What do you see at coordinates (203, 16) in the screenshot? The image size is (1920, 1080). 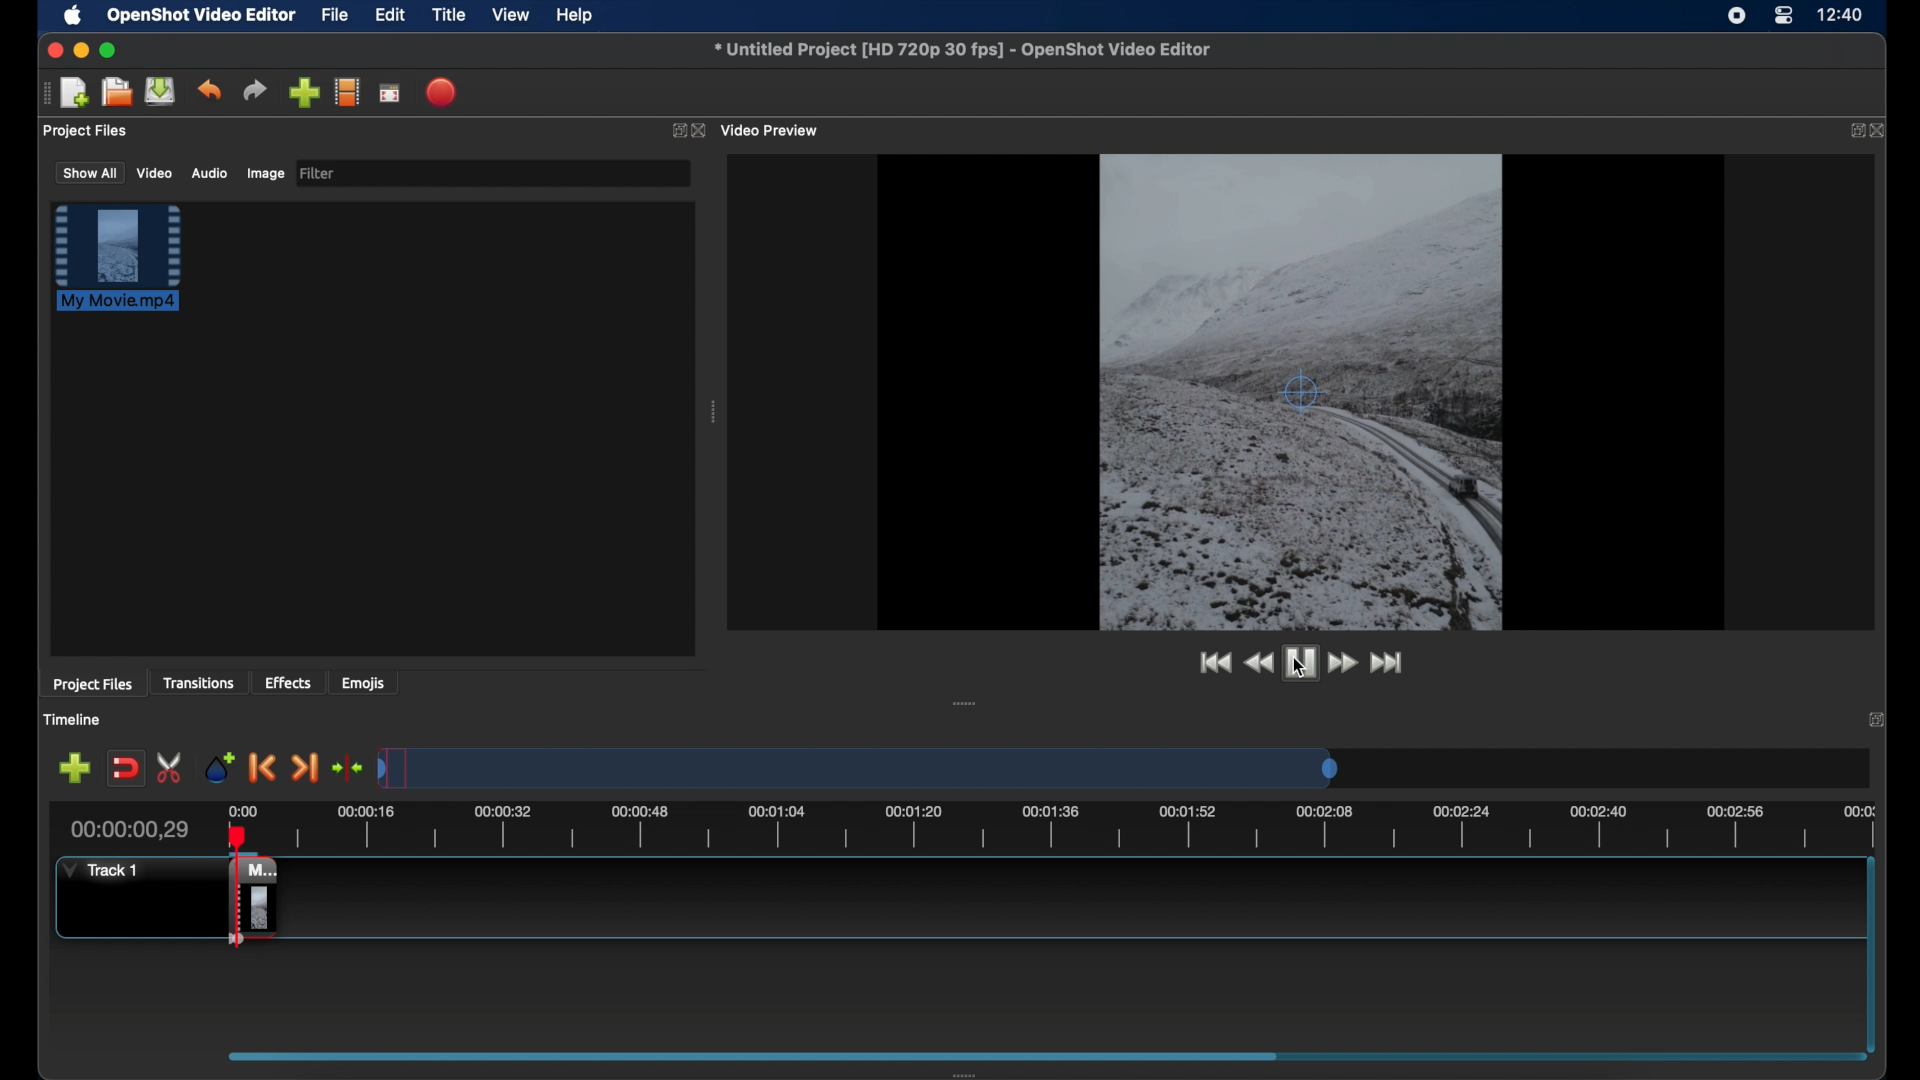 I see `openshot video editor` at bounding box center [203, 16].